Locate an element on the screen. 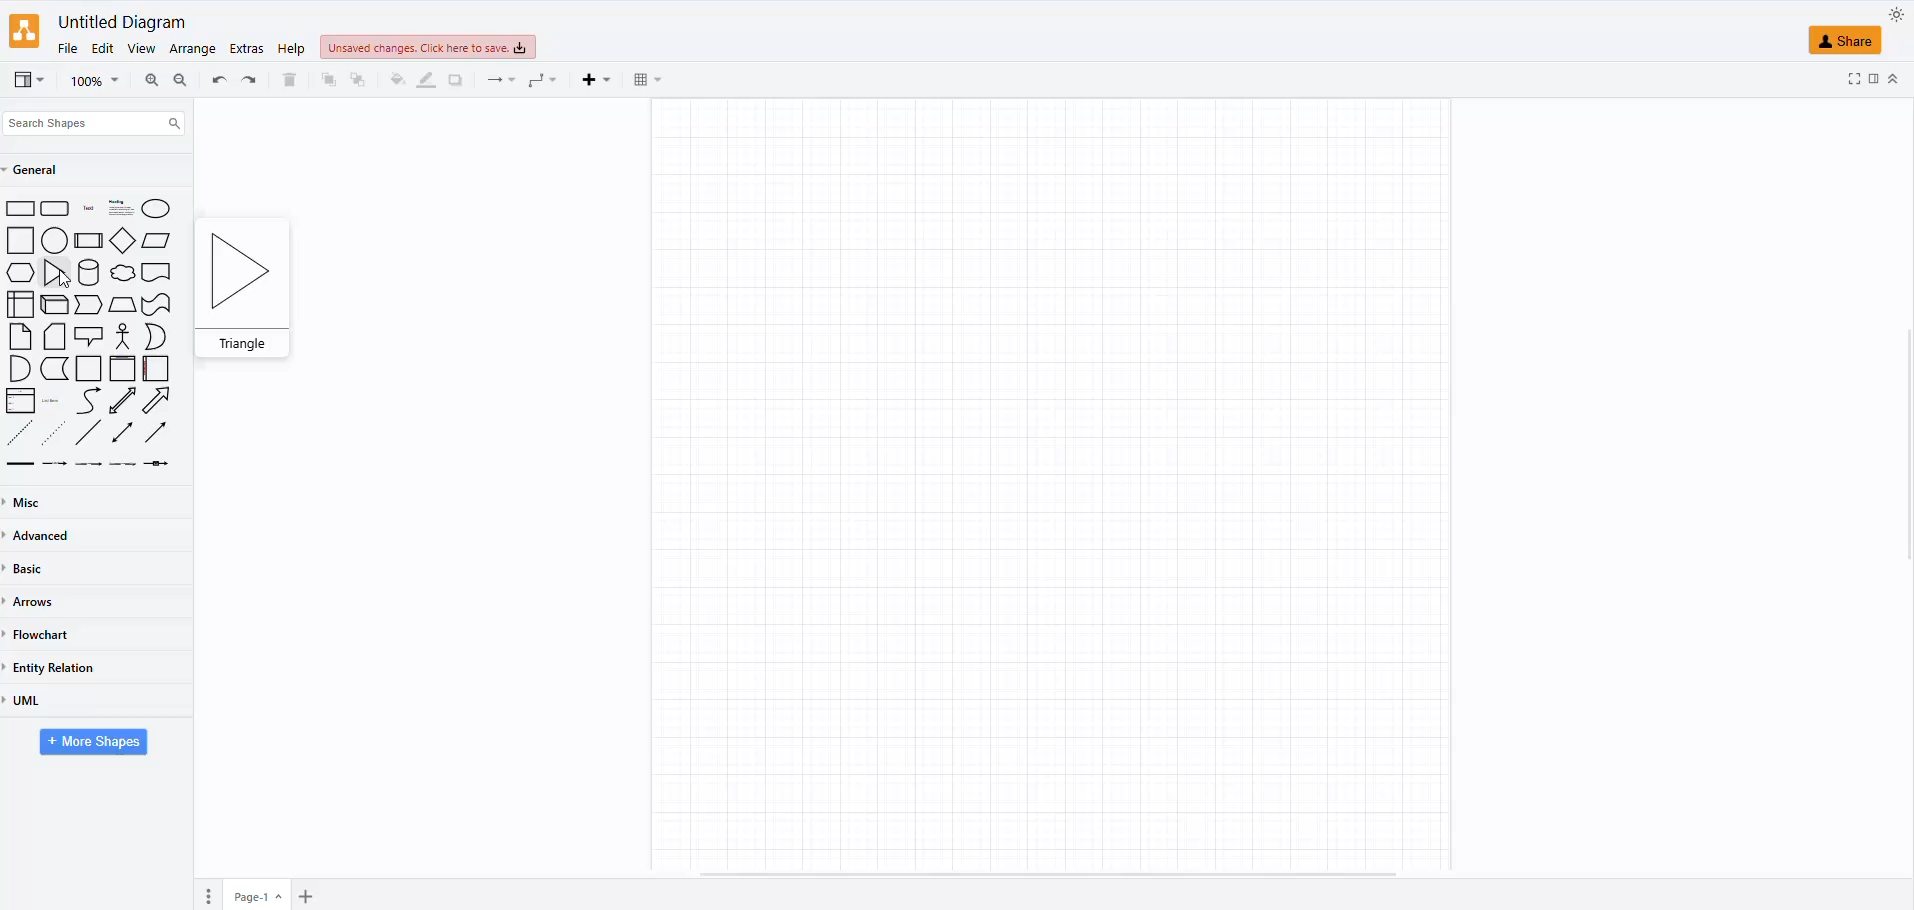  view is located at coordinates (140, 47).